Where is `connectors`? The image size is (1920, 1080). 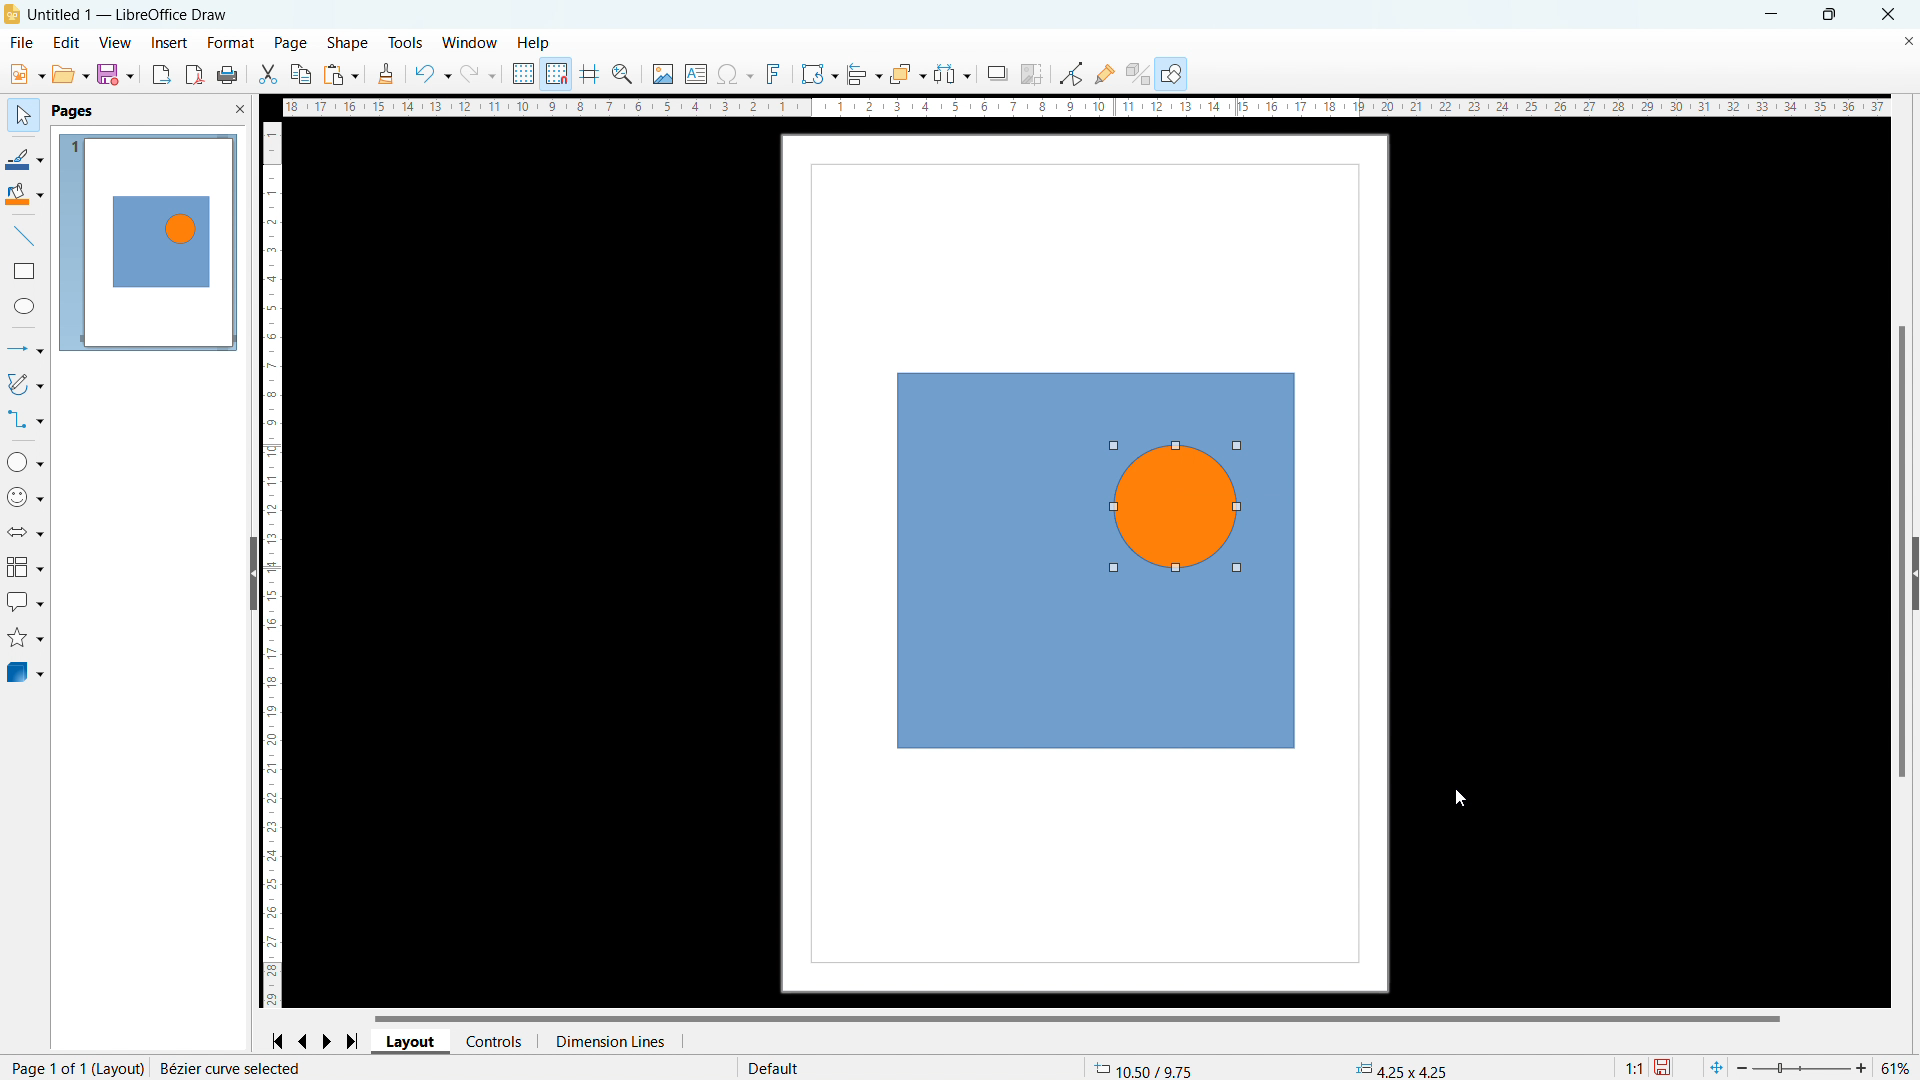
connectors is located at coordinates (25, 419).